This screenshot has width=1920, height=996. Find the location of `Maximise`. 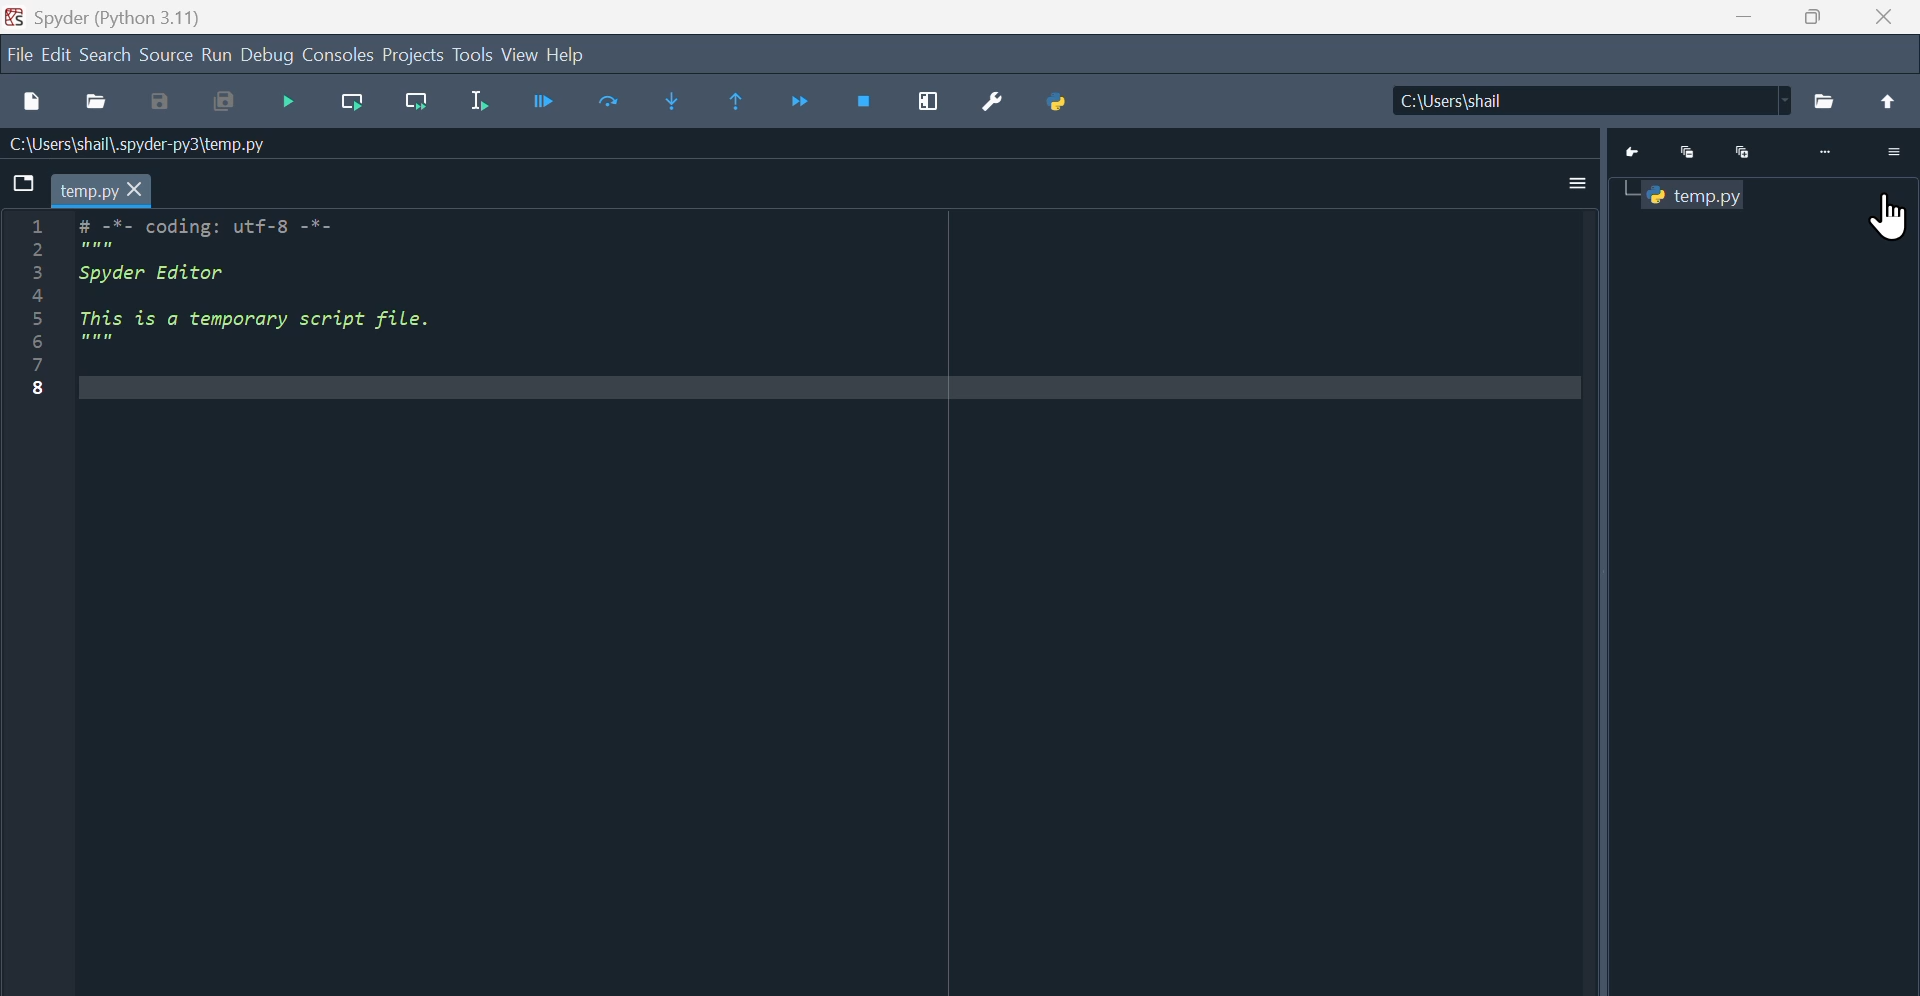

Maximise is located at coordinates (1817, 15).